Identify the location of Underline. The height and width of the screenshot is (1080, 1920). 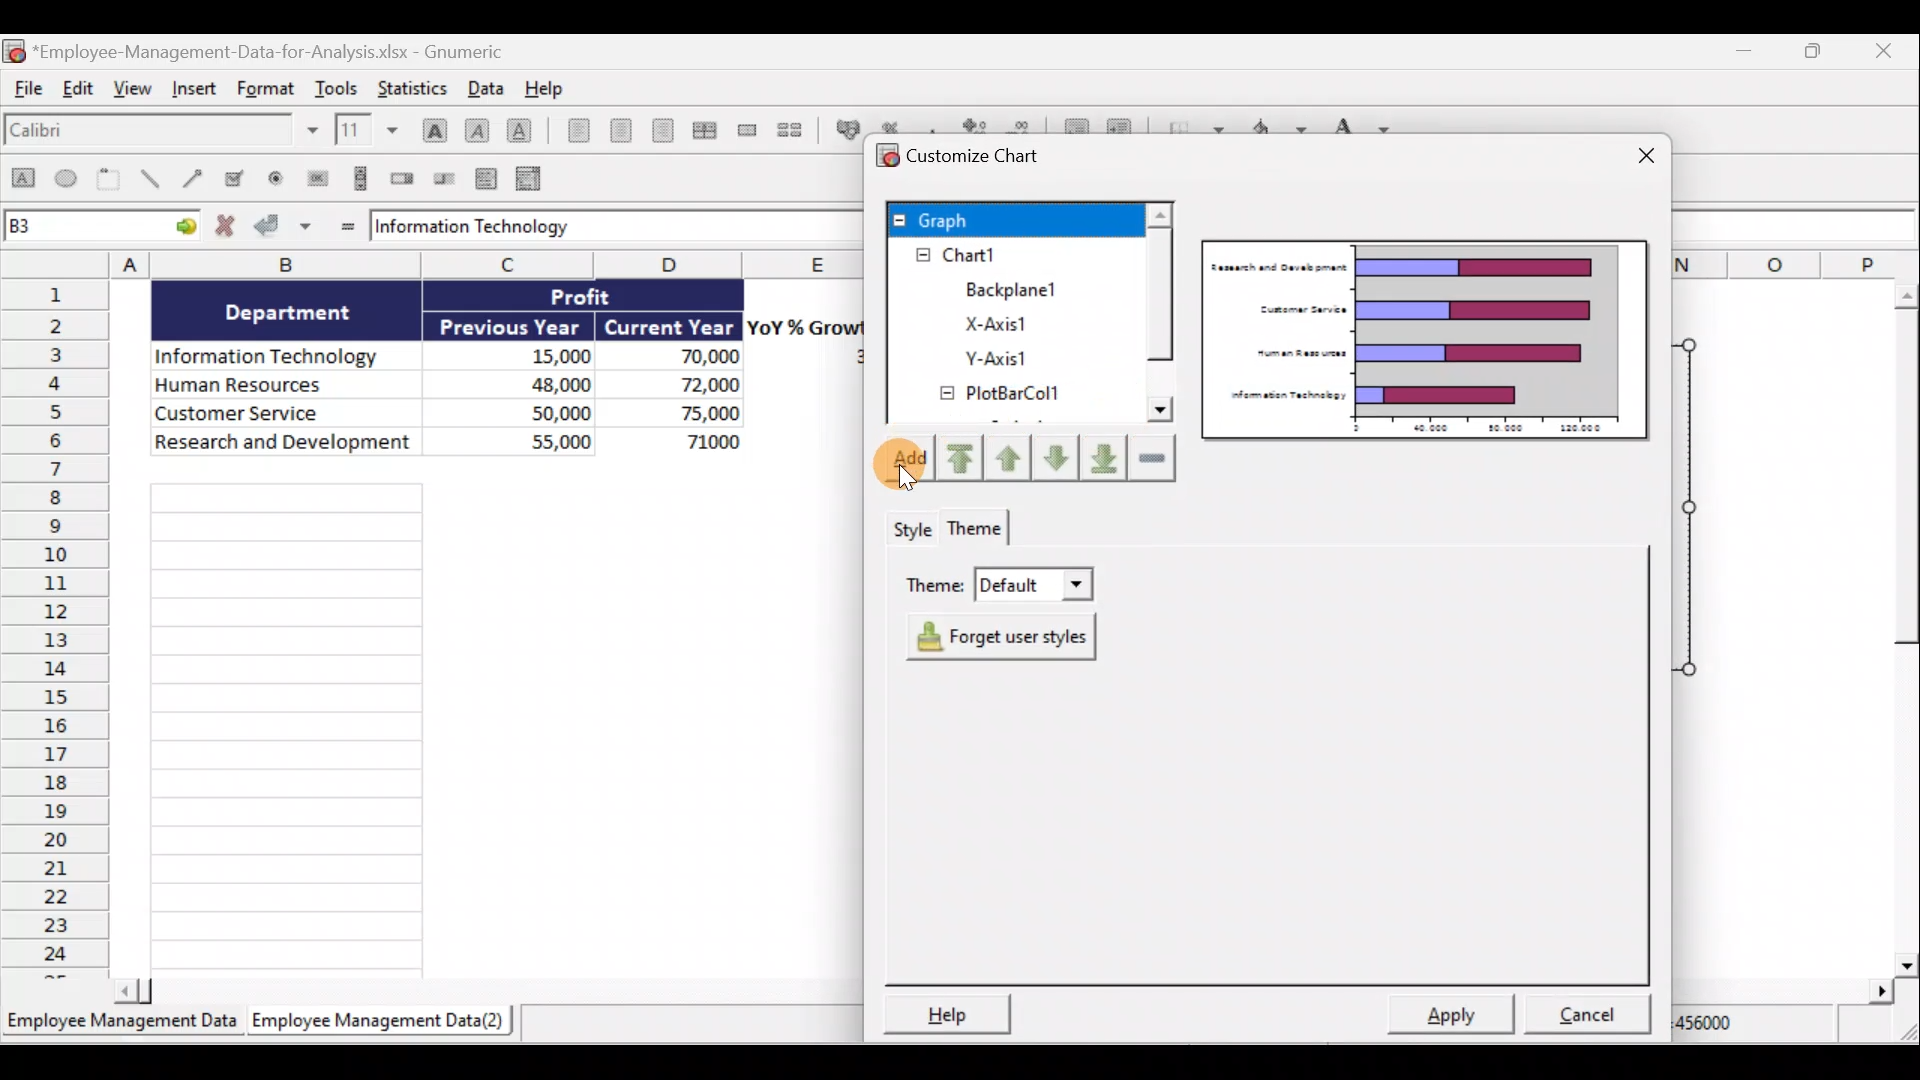
(524, 134).